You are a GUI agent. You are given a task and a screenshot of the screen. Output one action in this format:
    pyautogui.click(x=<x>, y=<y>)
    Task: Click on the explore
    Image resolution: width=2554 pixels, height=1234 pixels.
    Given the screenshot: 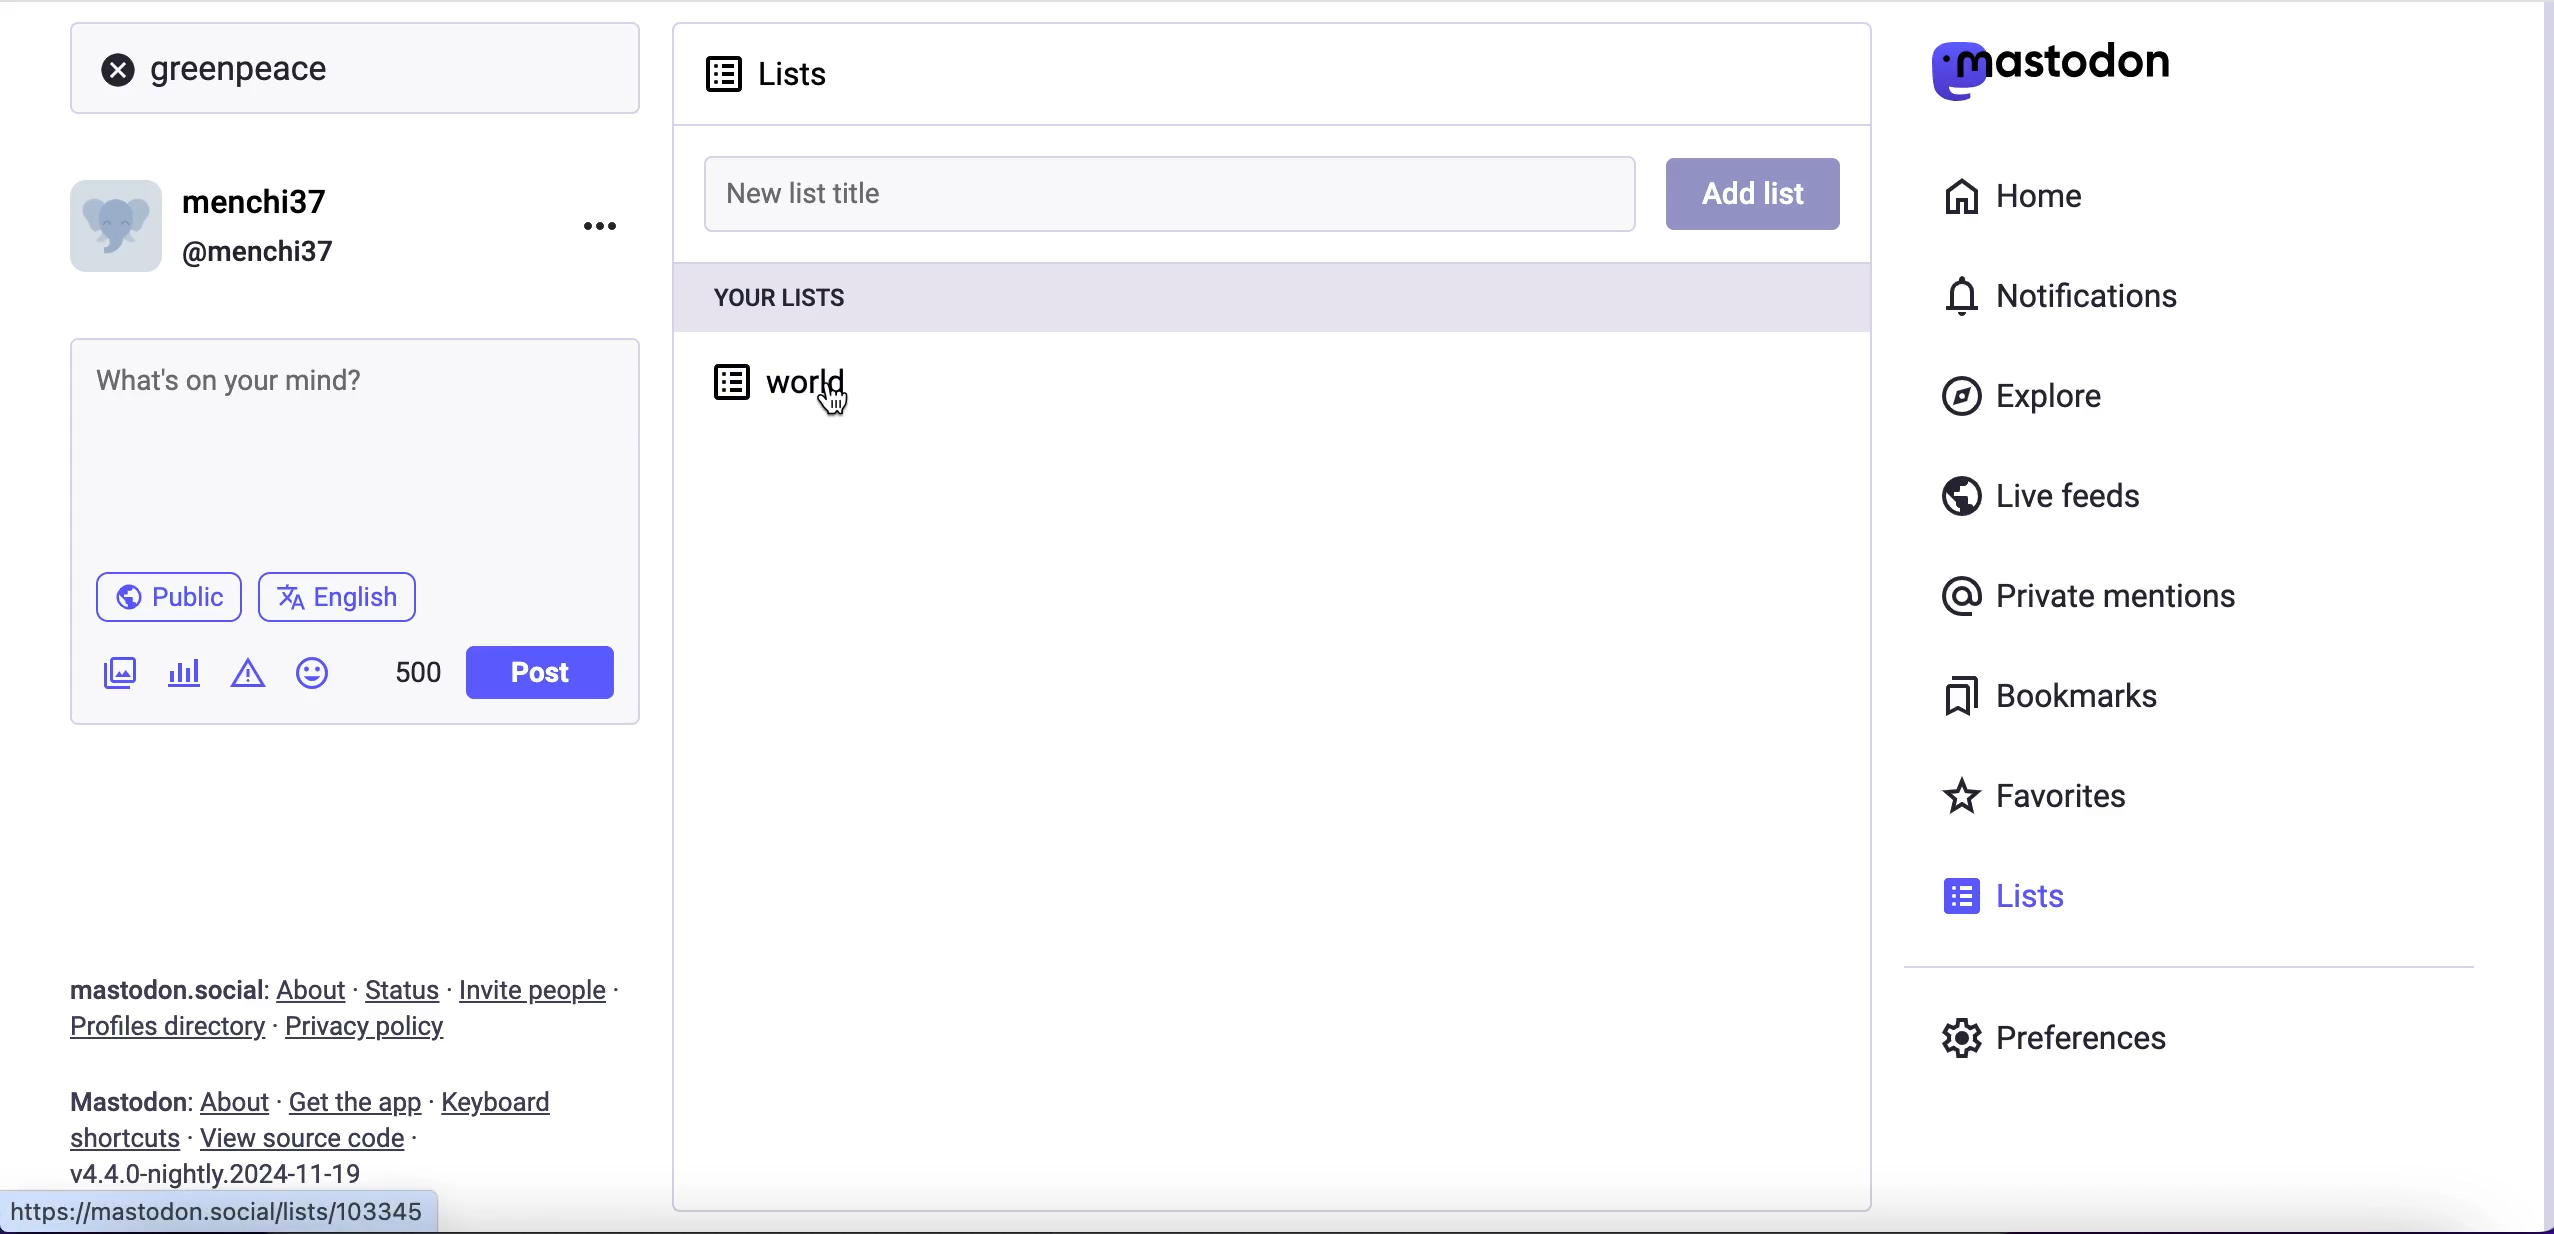 What is the action you would take?
    pyautogui.click(x=2042, y=398)
    